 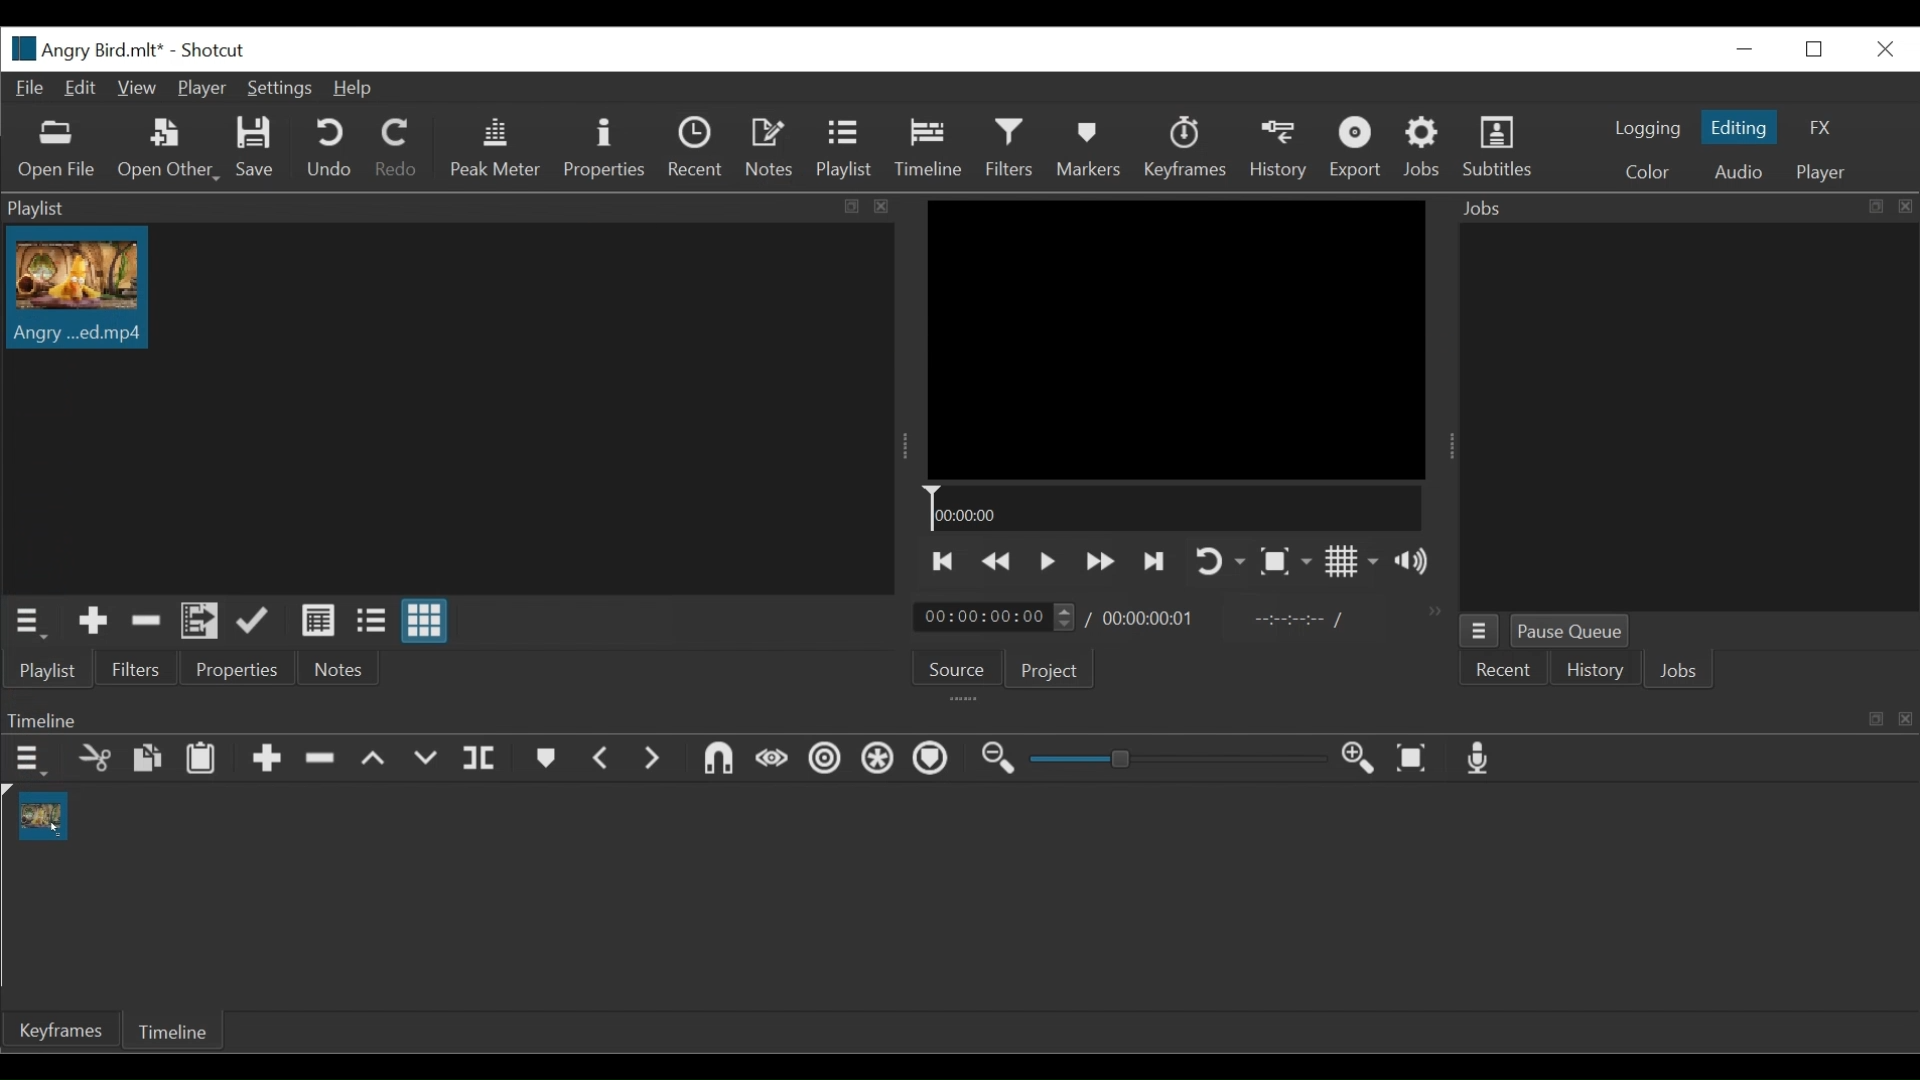 I want to click on Filters, so click(x=137, y=669).